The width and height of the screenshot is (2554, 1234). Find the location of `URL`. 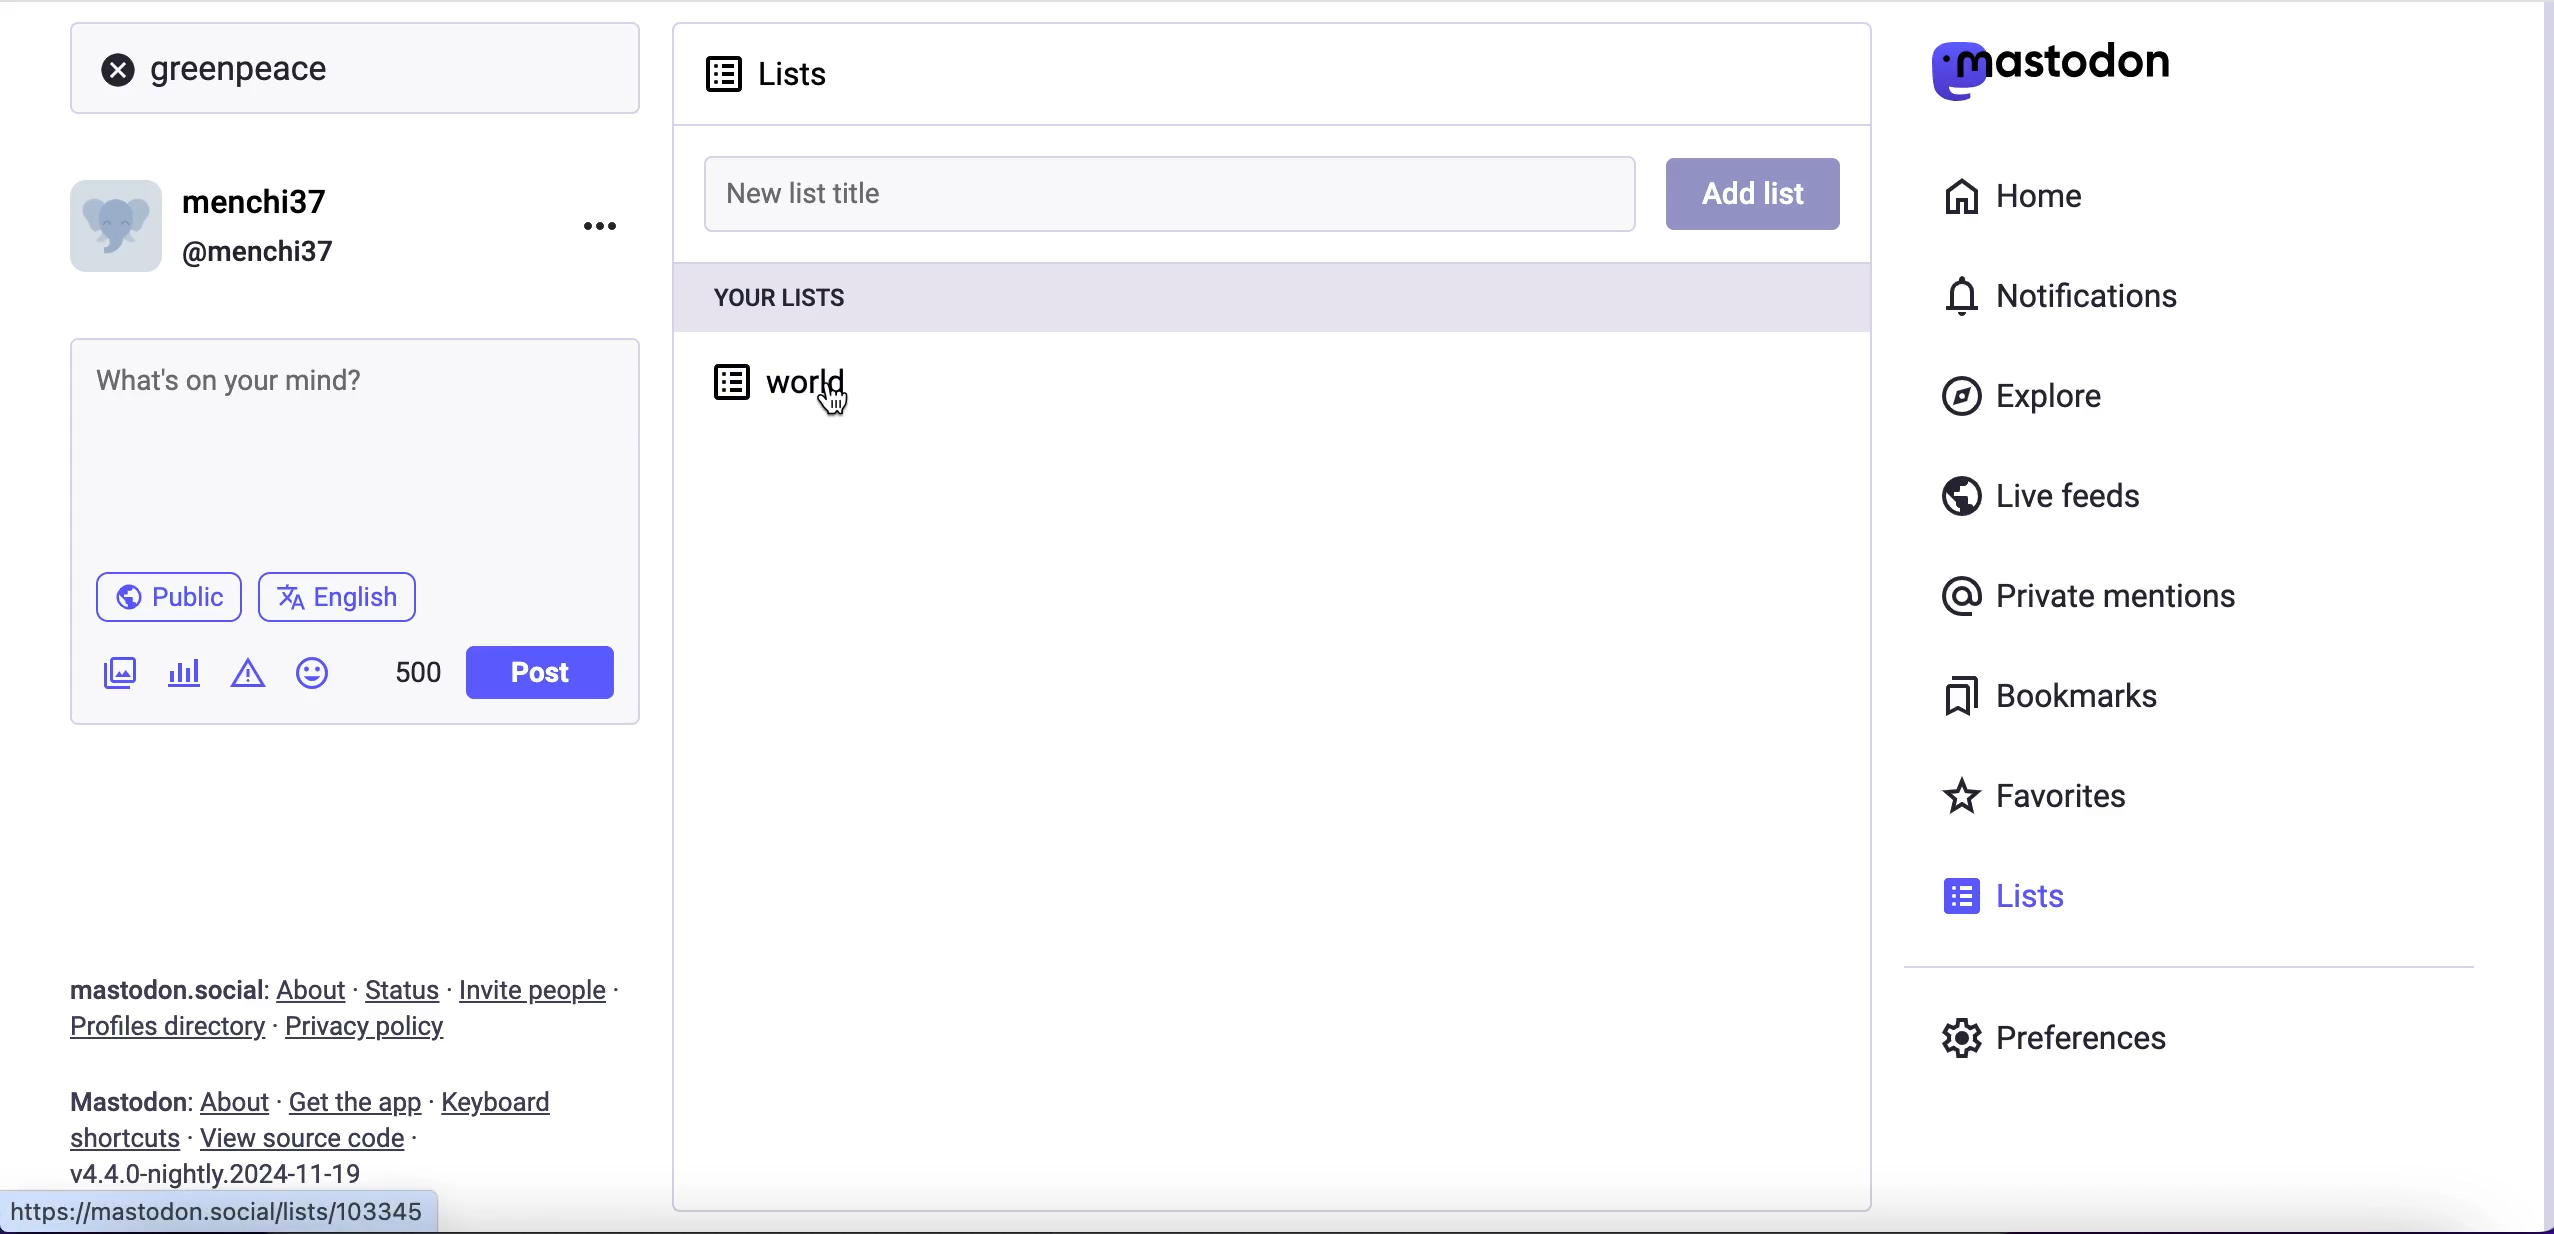

URL is located at coordinates (227, 1211).